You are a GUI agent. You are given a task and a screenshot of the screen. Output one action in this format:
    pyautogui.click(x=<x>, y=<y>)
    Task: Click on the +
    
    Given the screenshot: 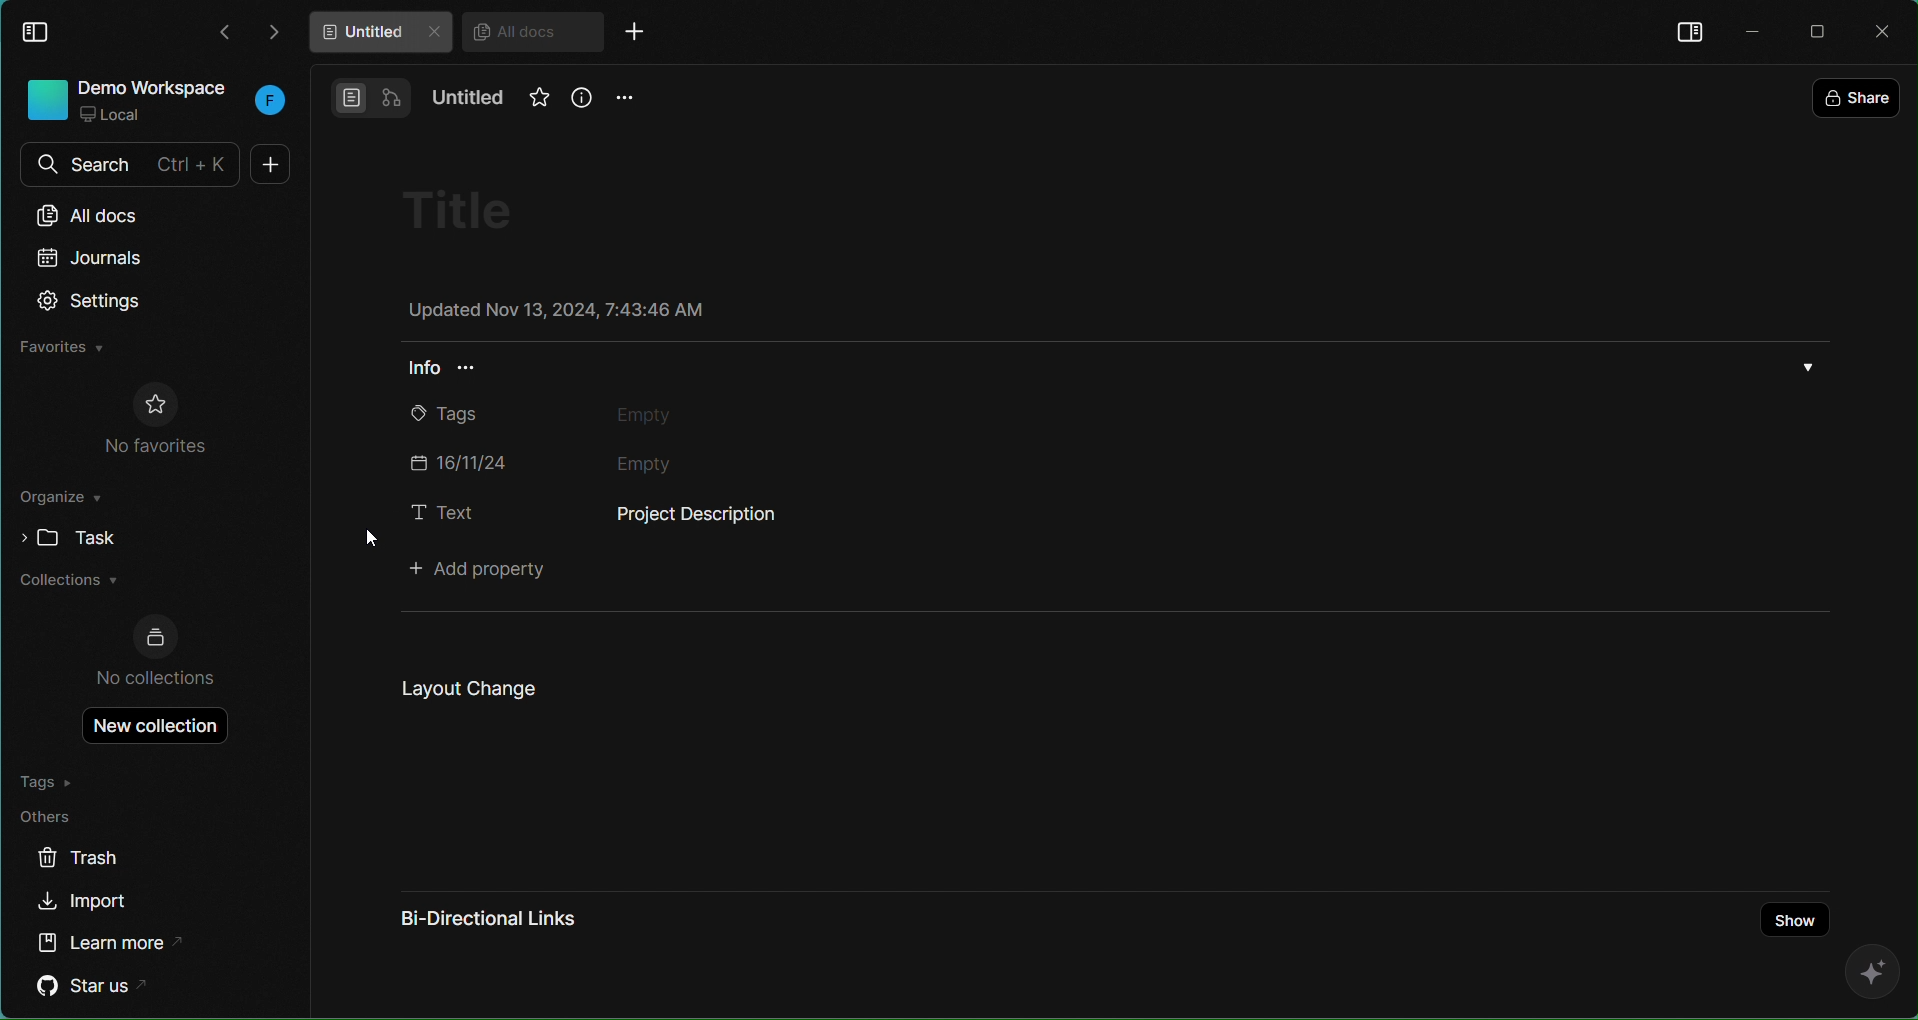 What is the action you would take?
    pyautogui.click(x=643, y=34)
    